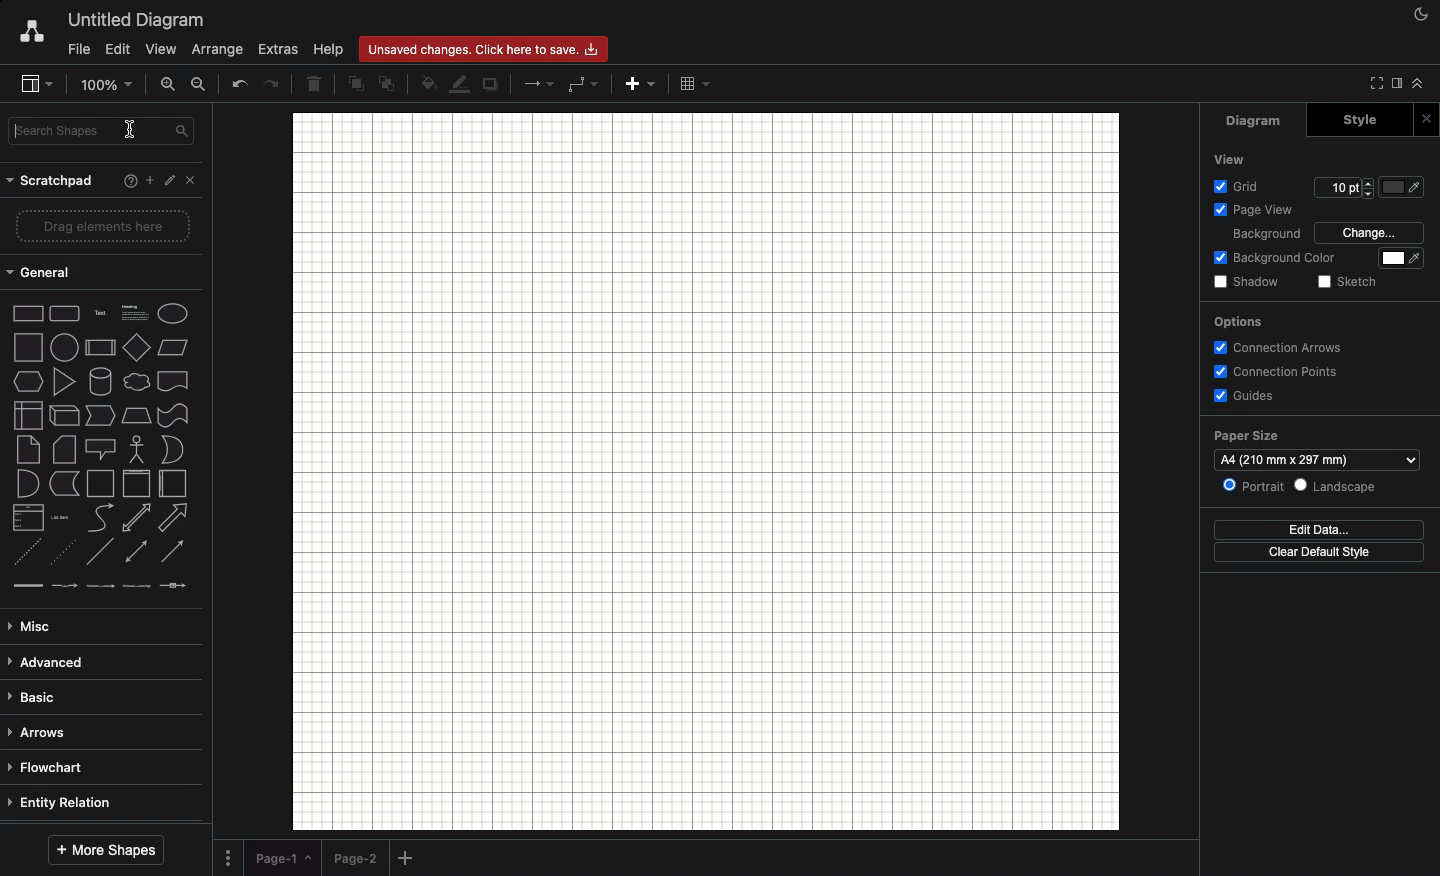 This screenshot has width=1440, height=876. What do you see at coordinates (220, 48) in the screenshot?
I see `Arrange` at bounding box center [220, 48].